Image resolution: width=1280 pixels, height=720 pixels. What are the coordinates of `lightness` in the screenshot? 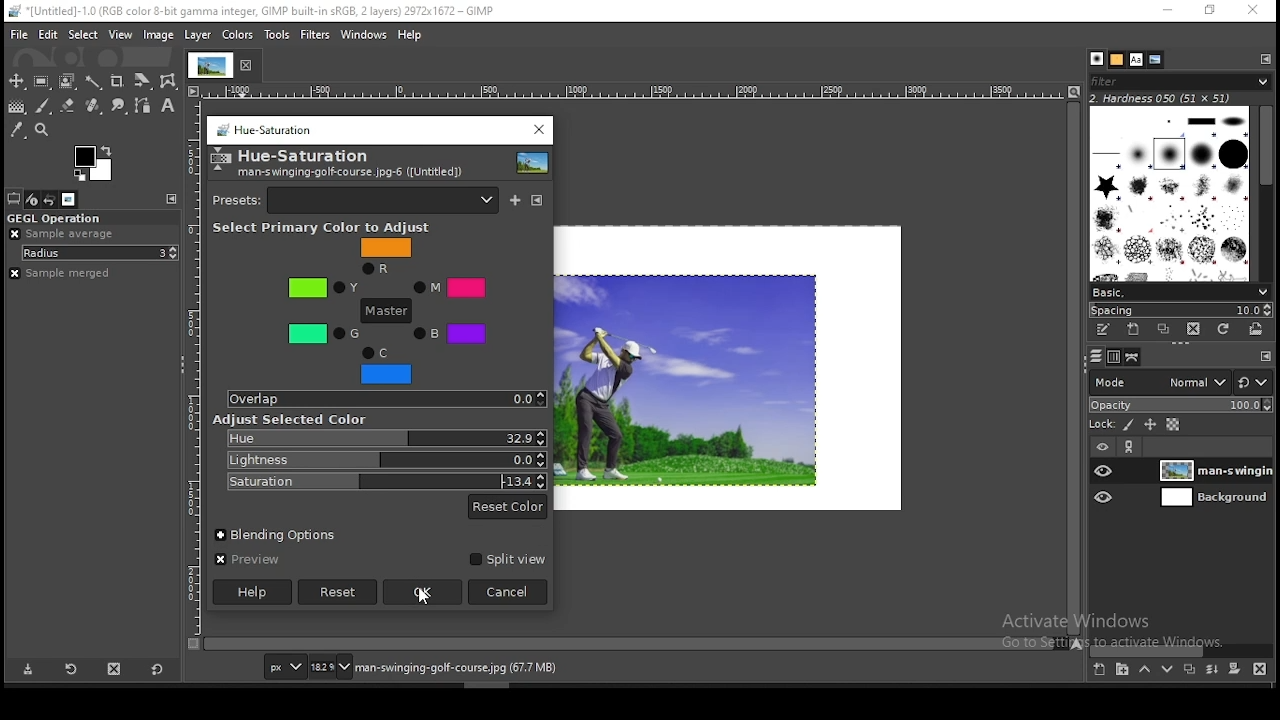 It's located at (385, 459).